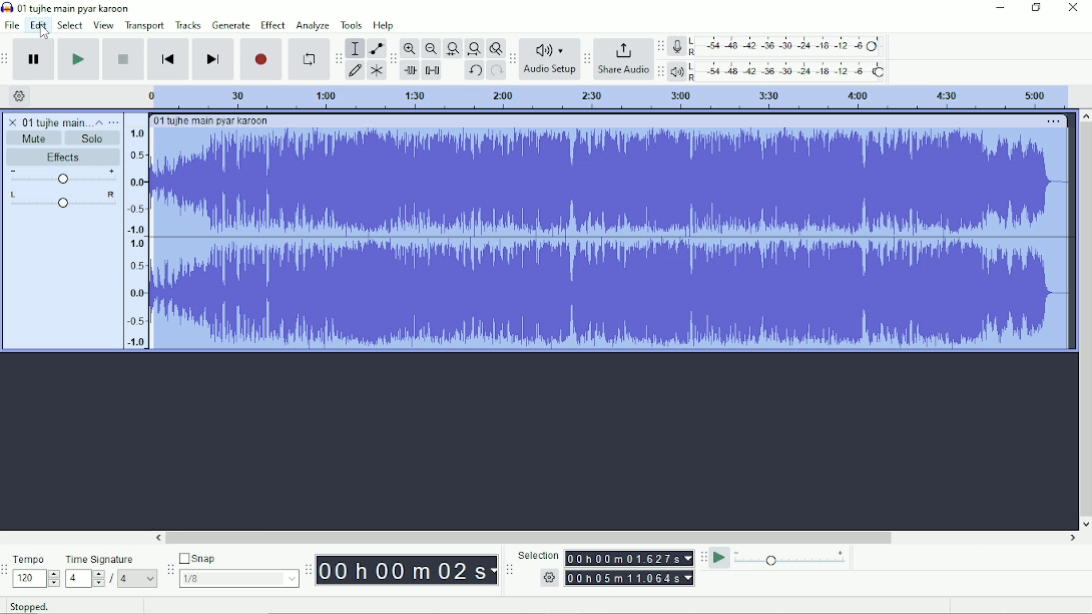  Describe the element at coordinates (113, 122) in the screenshot. I see `More options` at that location.